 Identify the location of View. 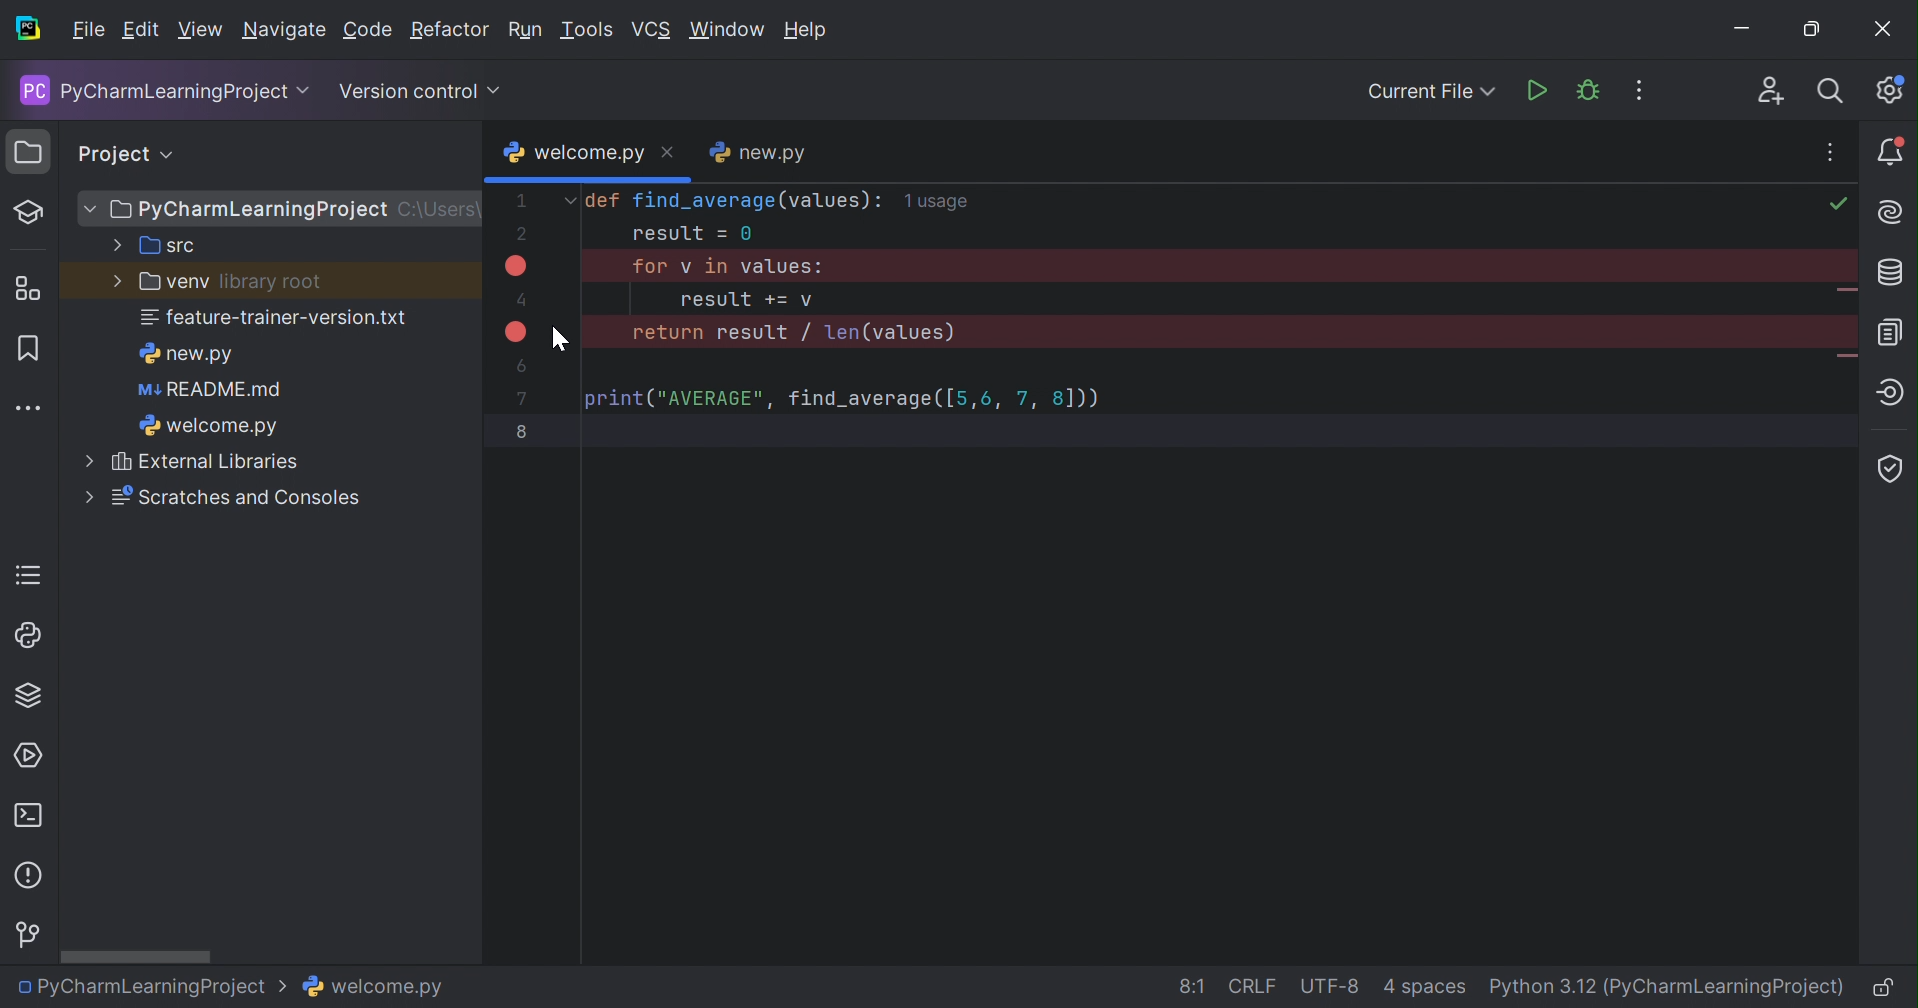
(198, 31).